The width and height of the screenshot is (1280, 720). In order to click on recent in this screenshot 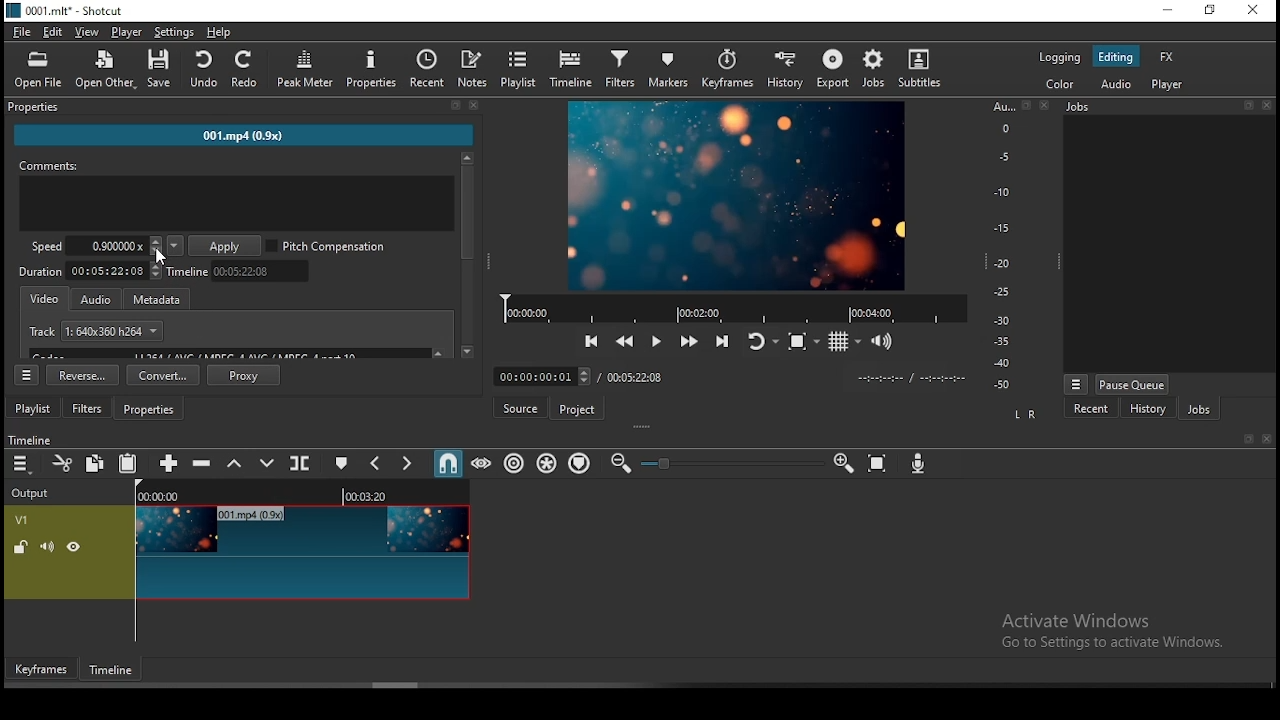, I will do `click(1094, 408)`.